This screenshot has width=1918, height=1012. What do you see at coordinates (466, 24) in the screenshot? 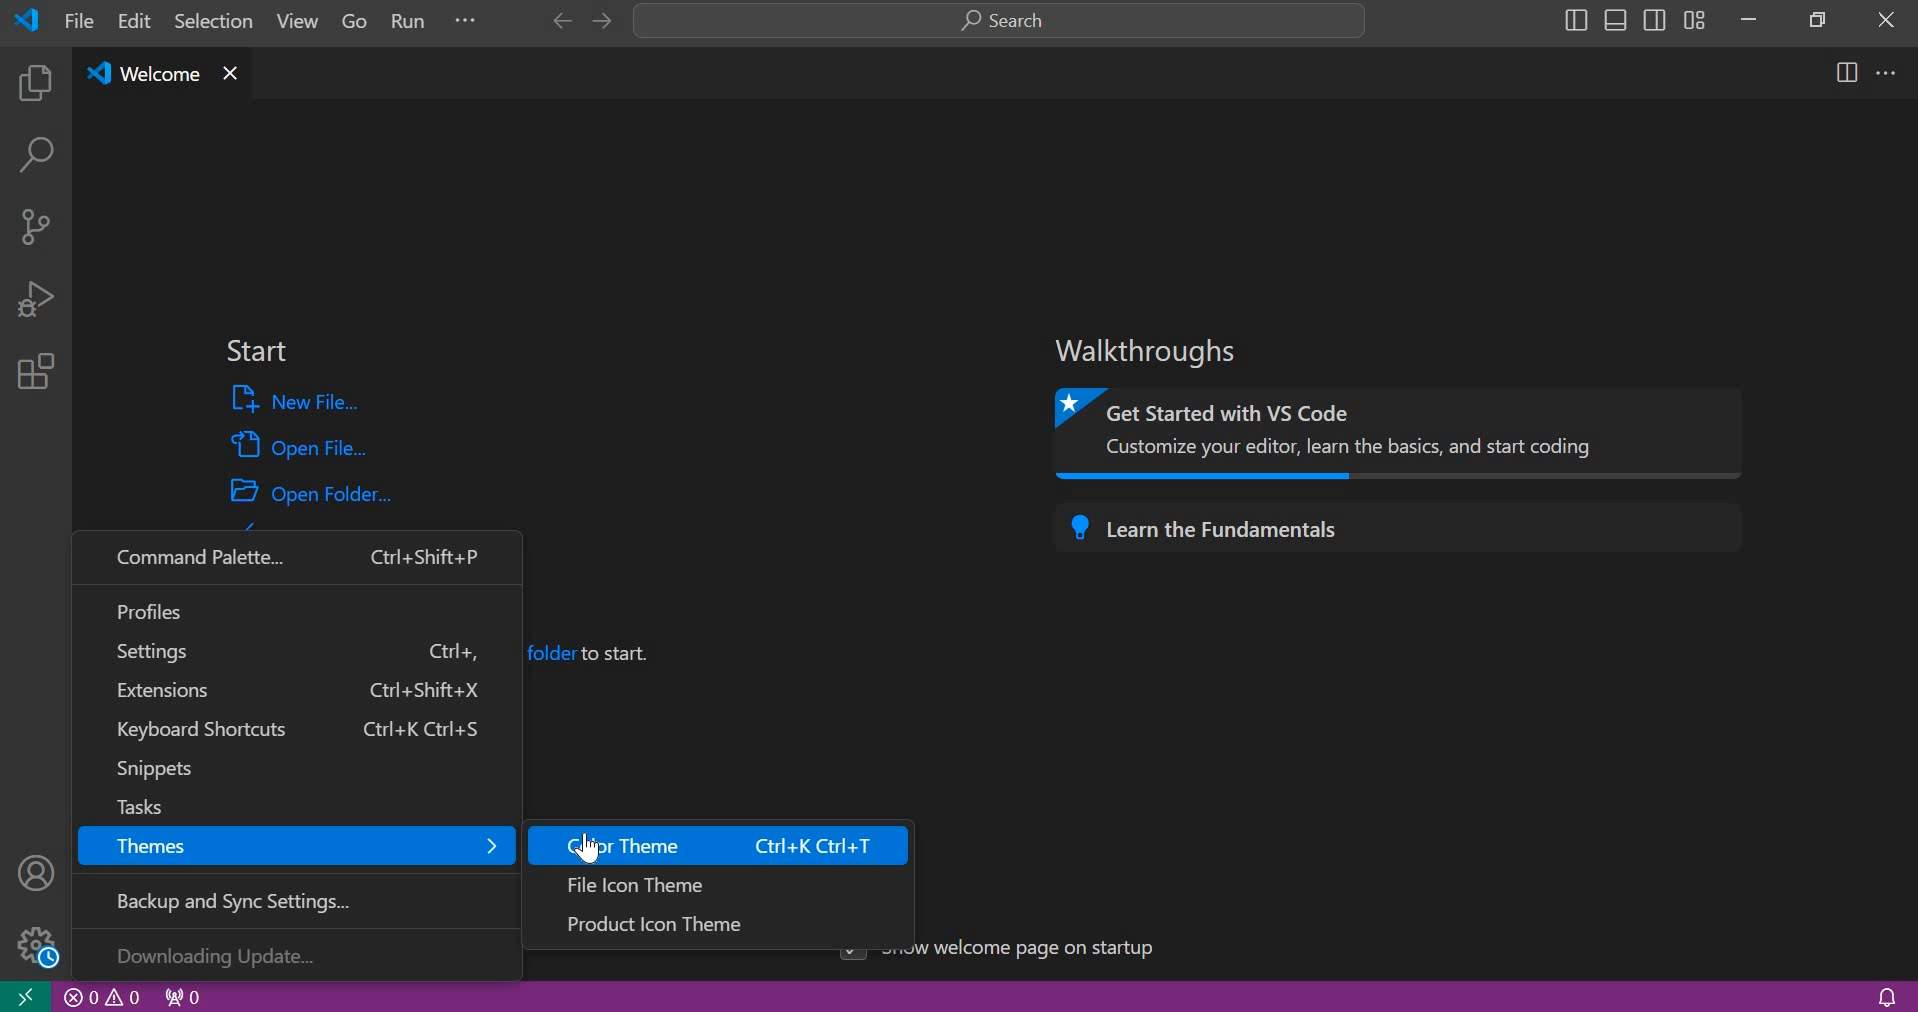
I see `expand` at bounding box center [466, 24].